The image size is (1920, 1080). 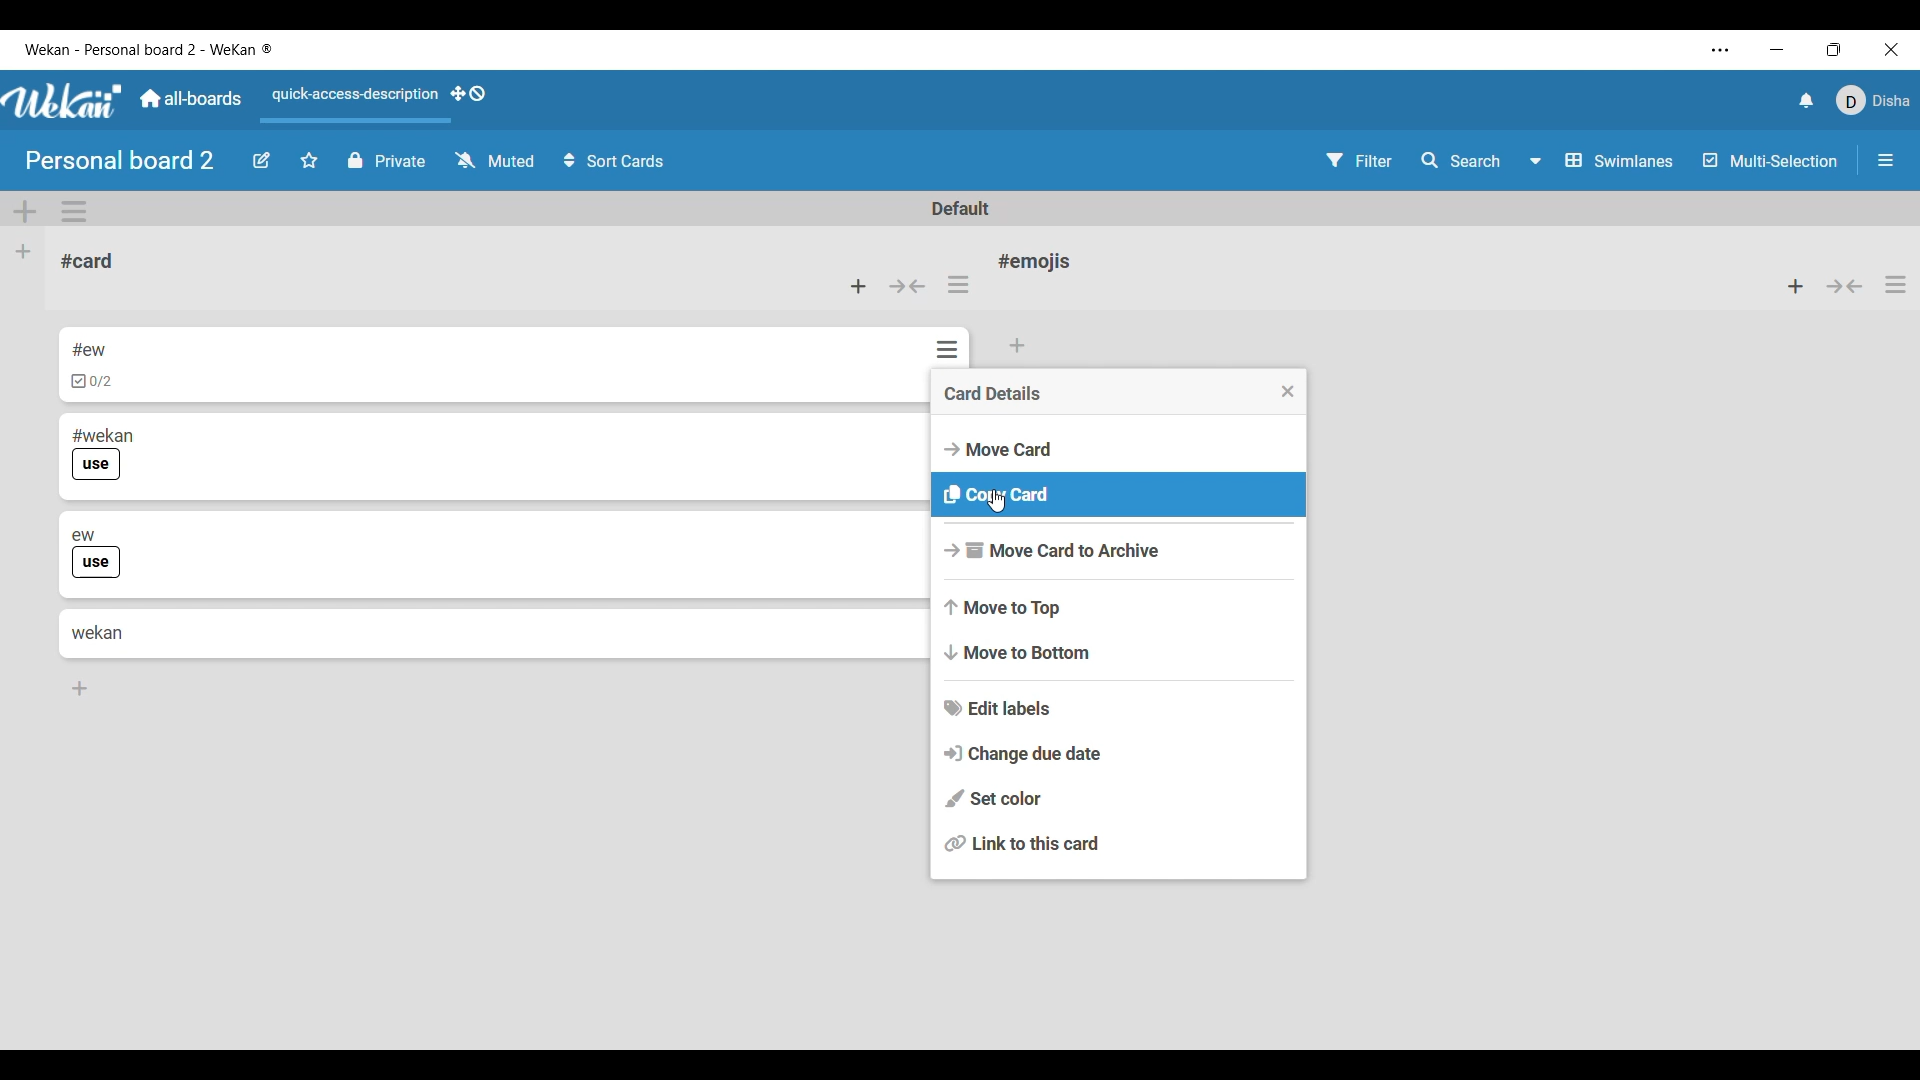 What do you see at coordinates (1119, 708) in the screenshot?
I see `Edit labels` at bounding box center [1119, 708].